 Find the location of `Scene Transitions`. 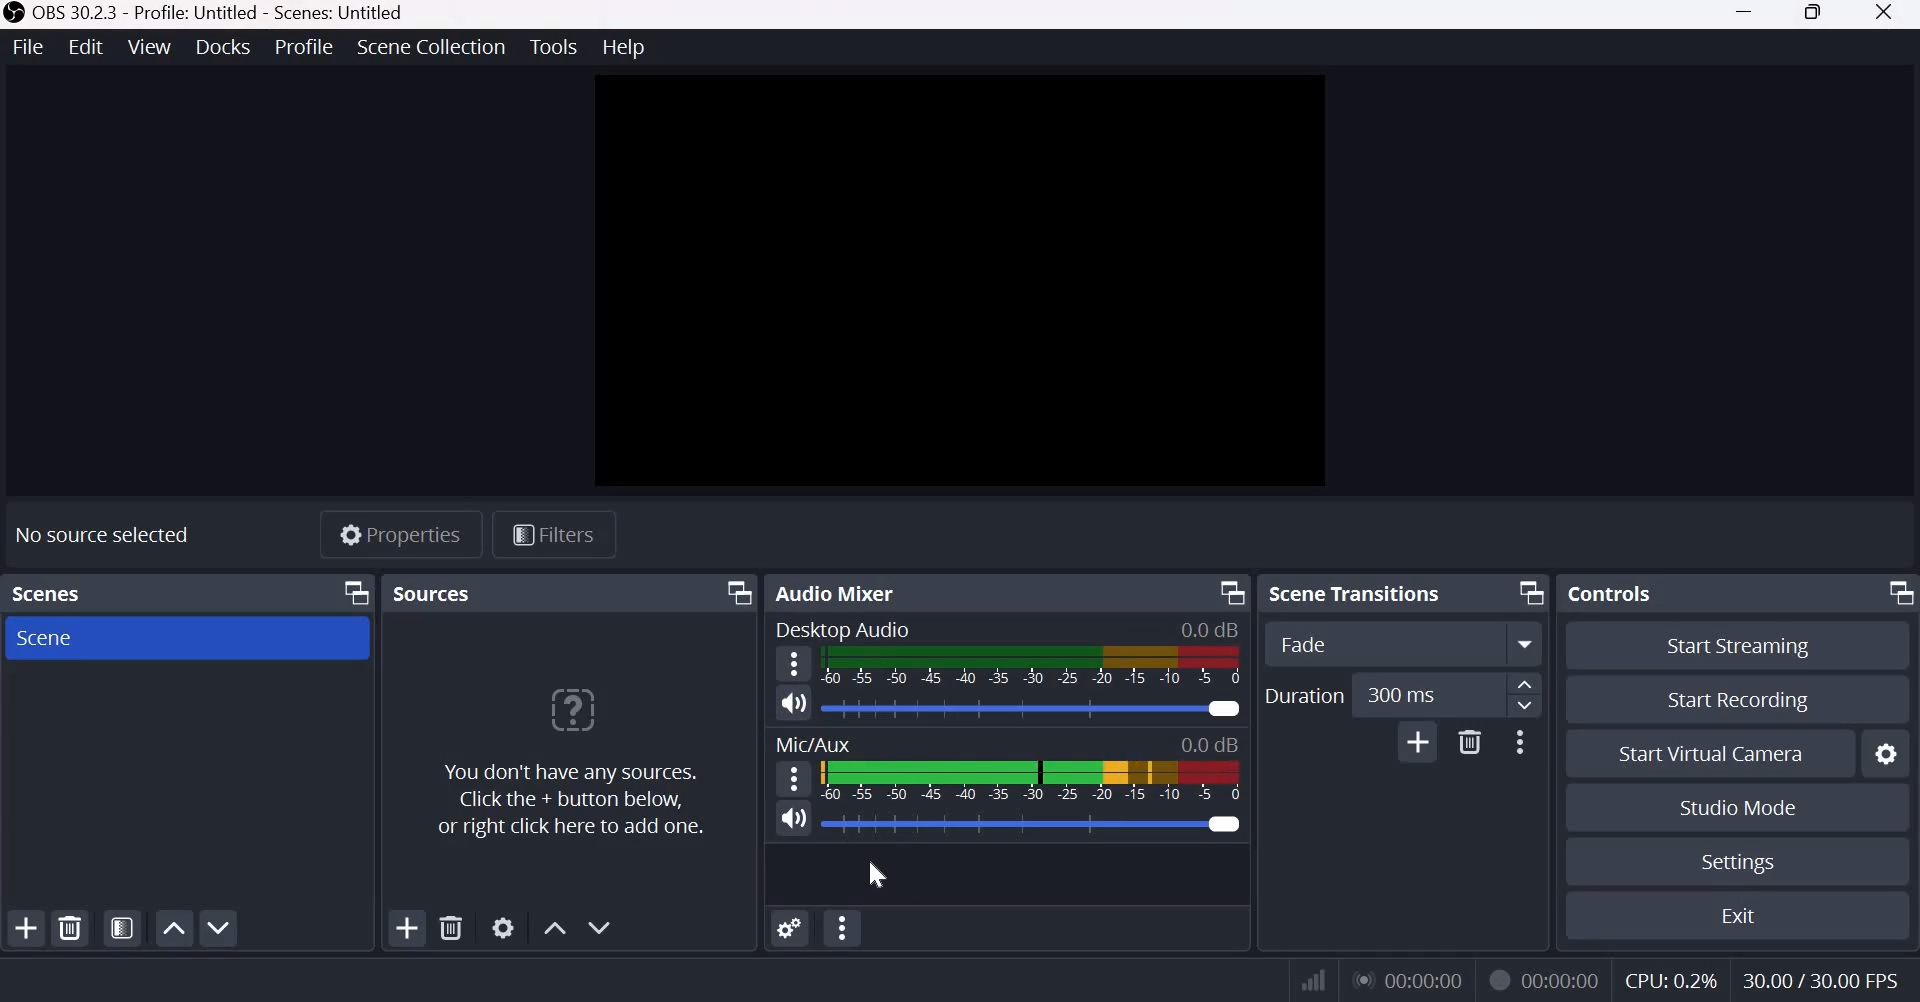

Scene Transitions is located at coordinates (1364, 593).